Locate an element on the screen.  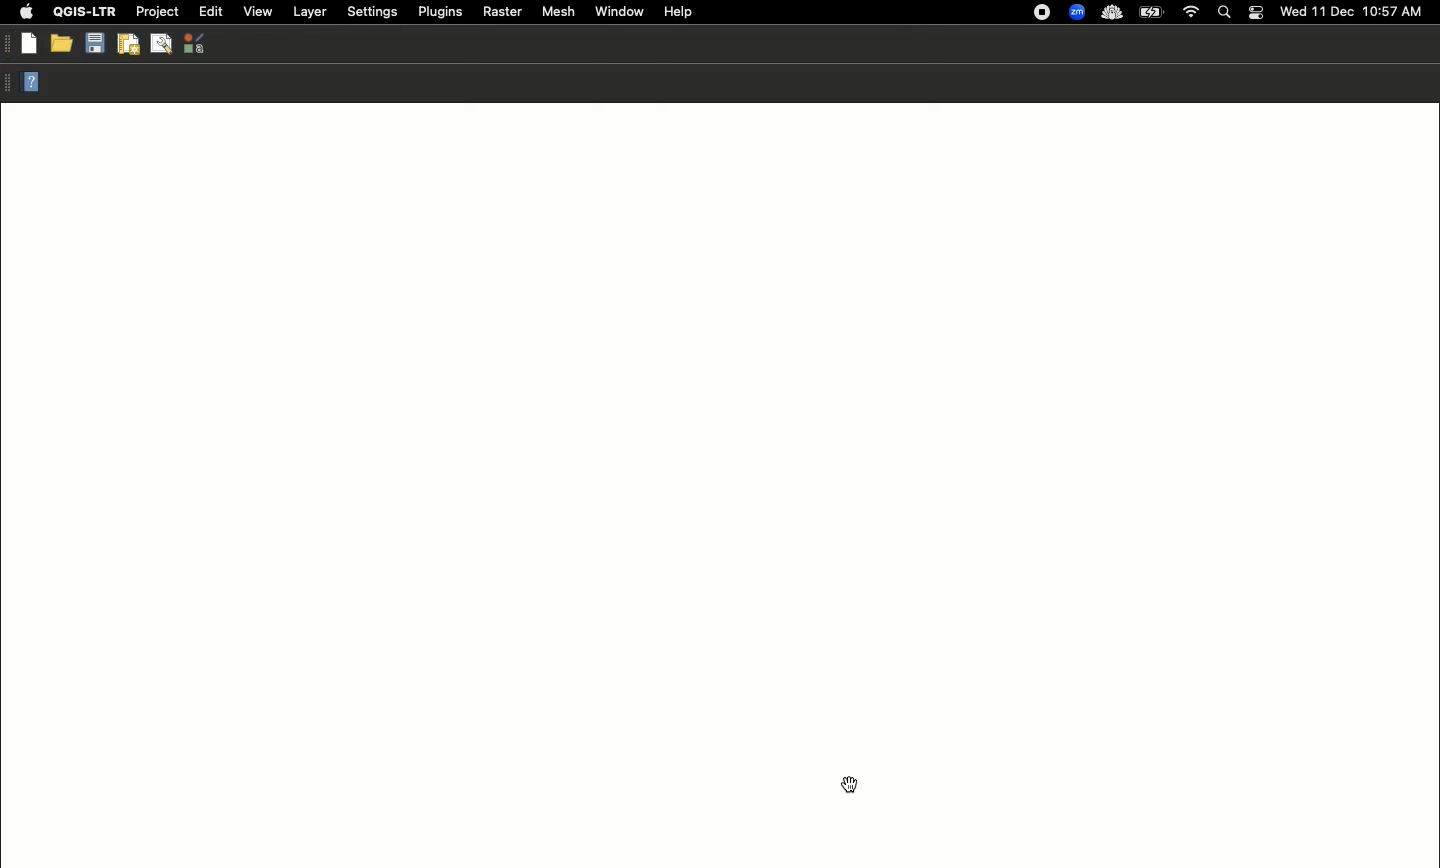
Help is located at coordinates (31, 84).